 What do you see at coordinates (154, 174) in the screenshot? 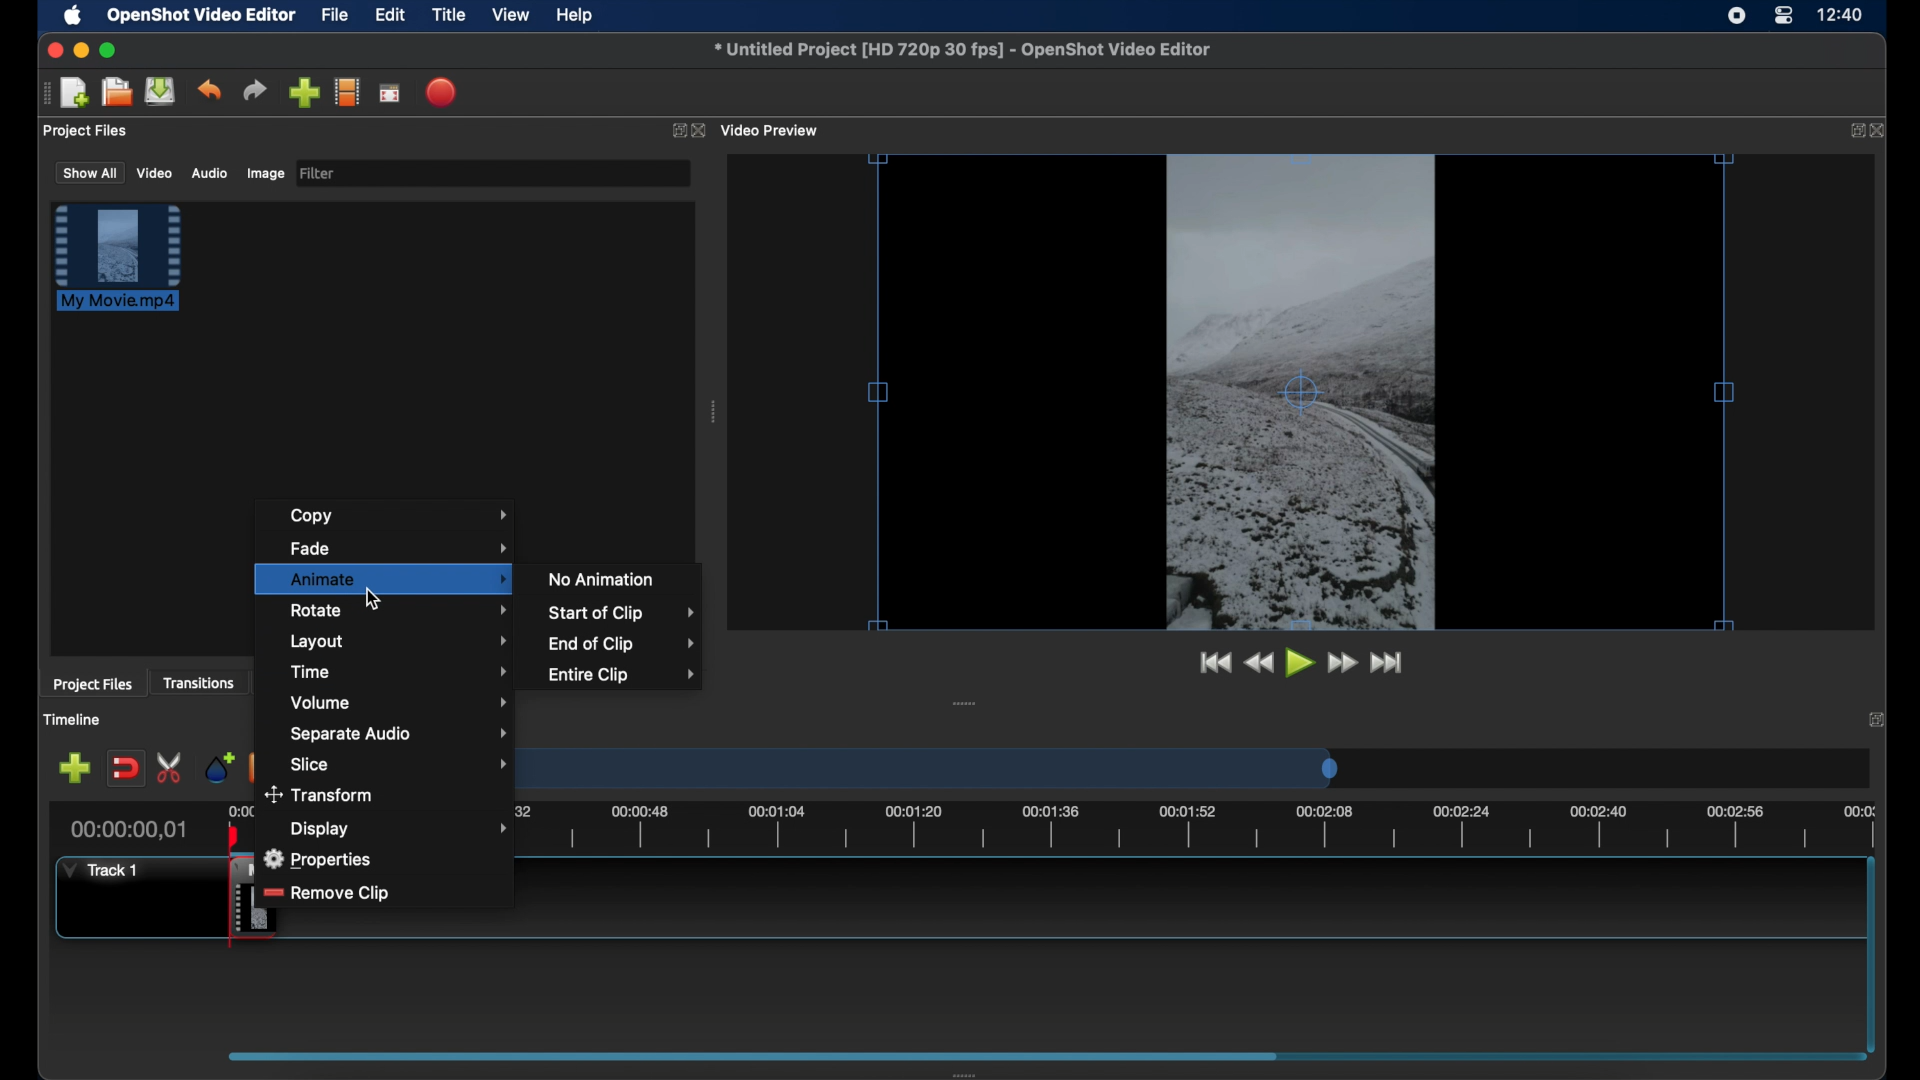
I see `video` at bounding box center [154, 174].